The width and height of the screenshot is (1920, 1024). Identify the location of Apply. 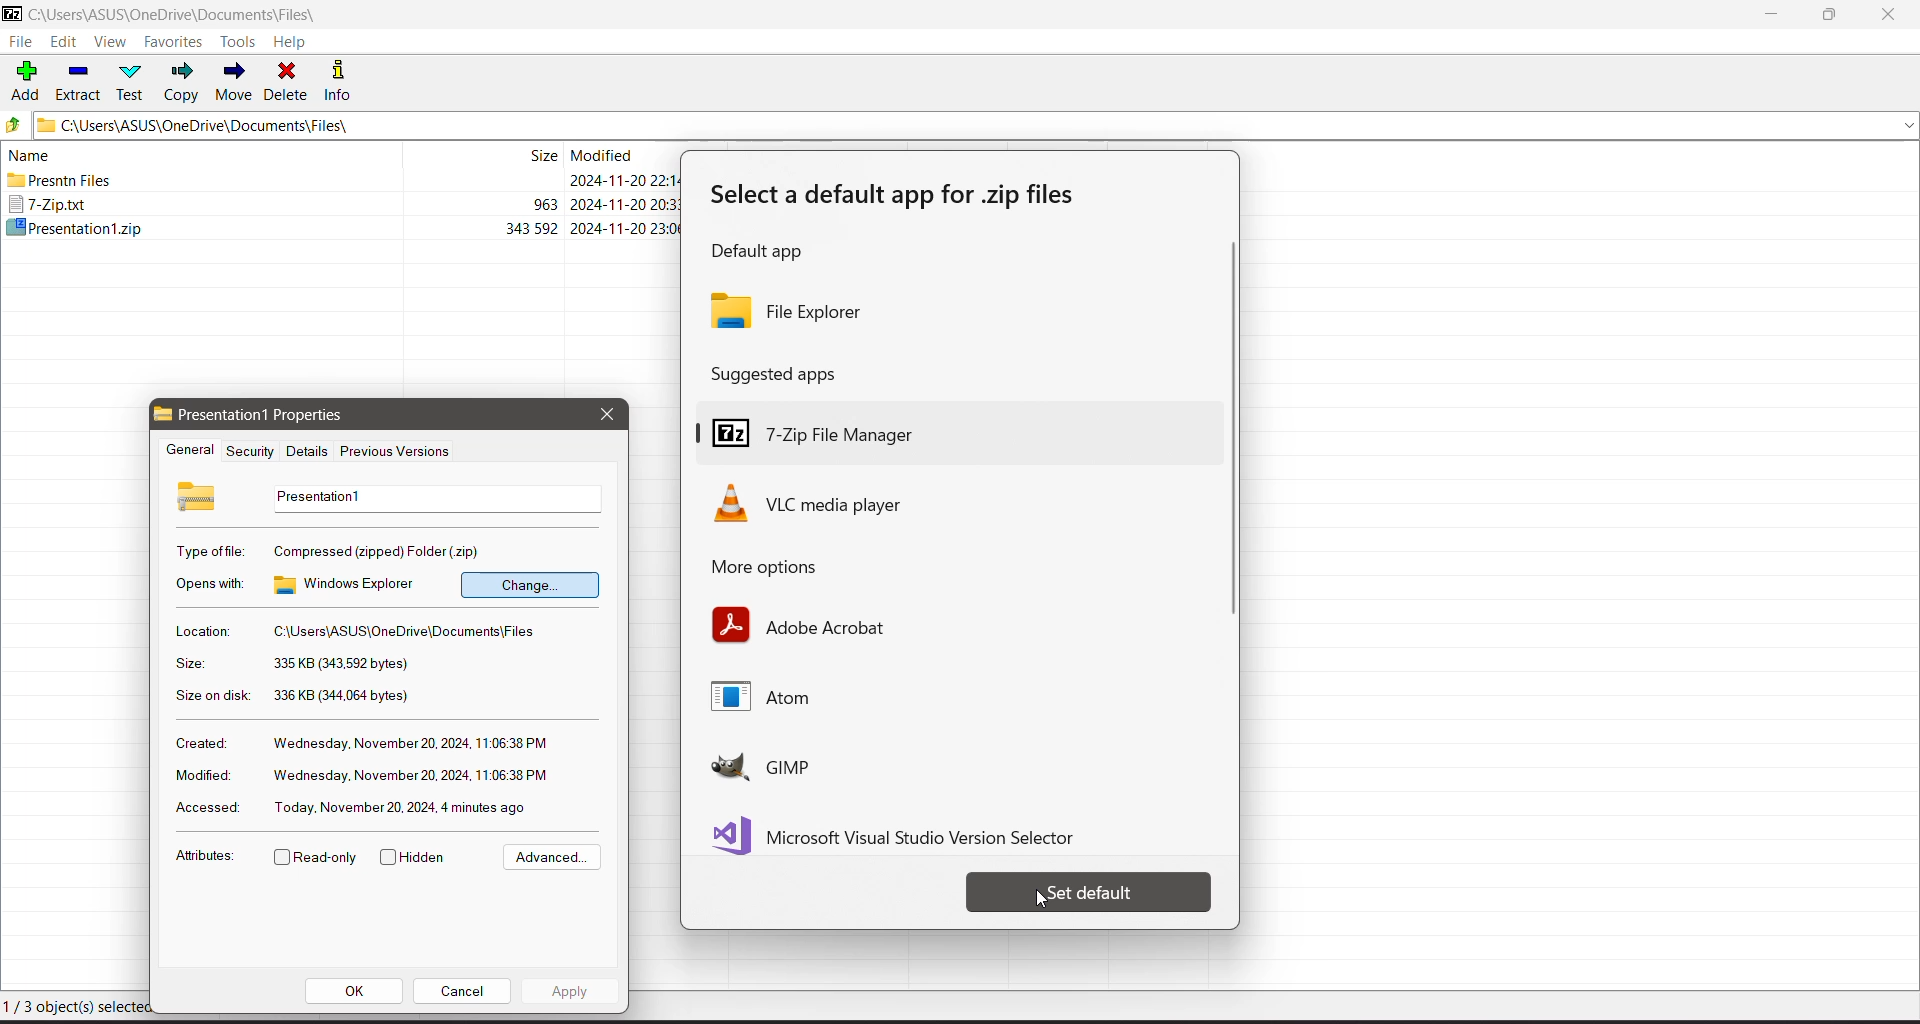
(570, 990).